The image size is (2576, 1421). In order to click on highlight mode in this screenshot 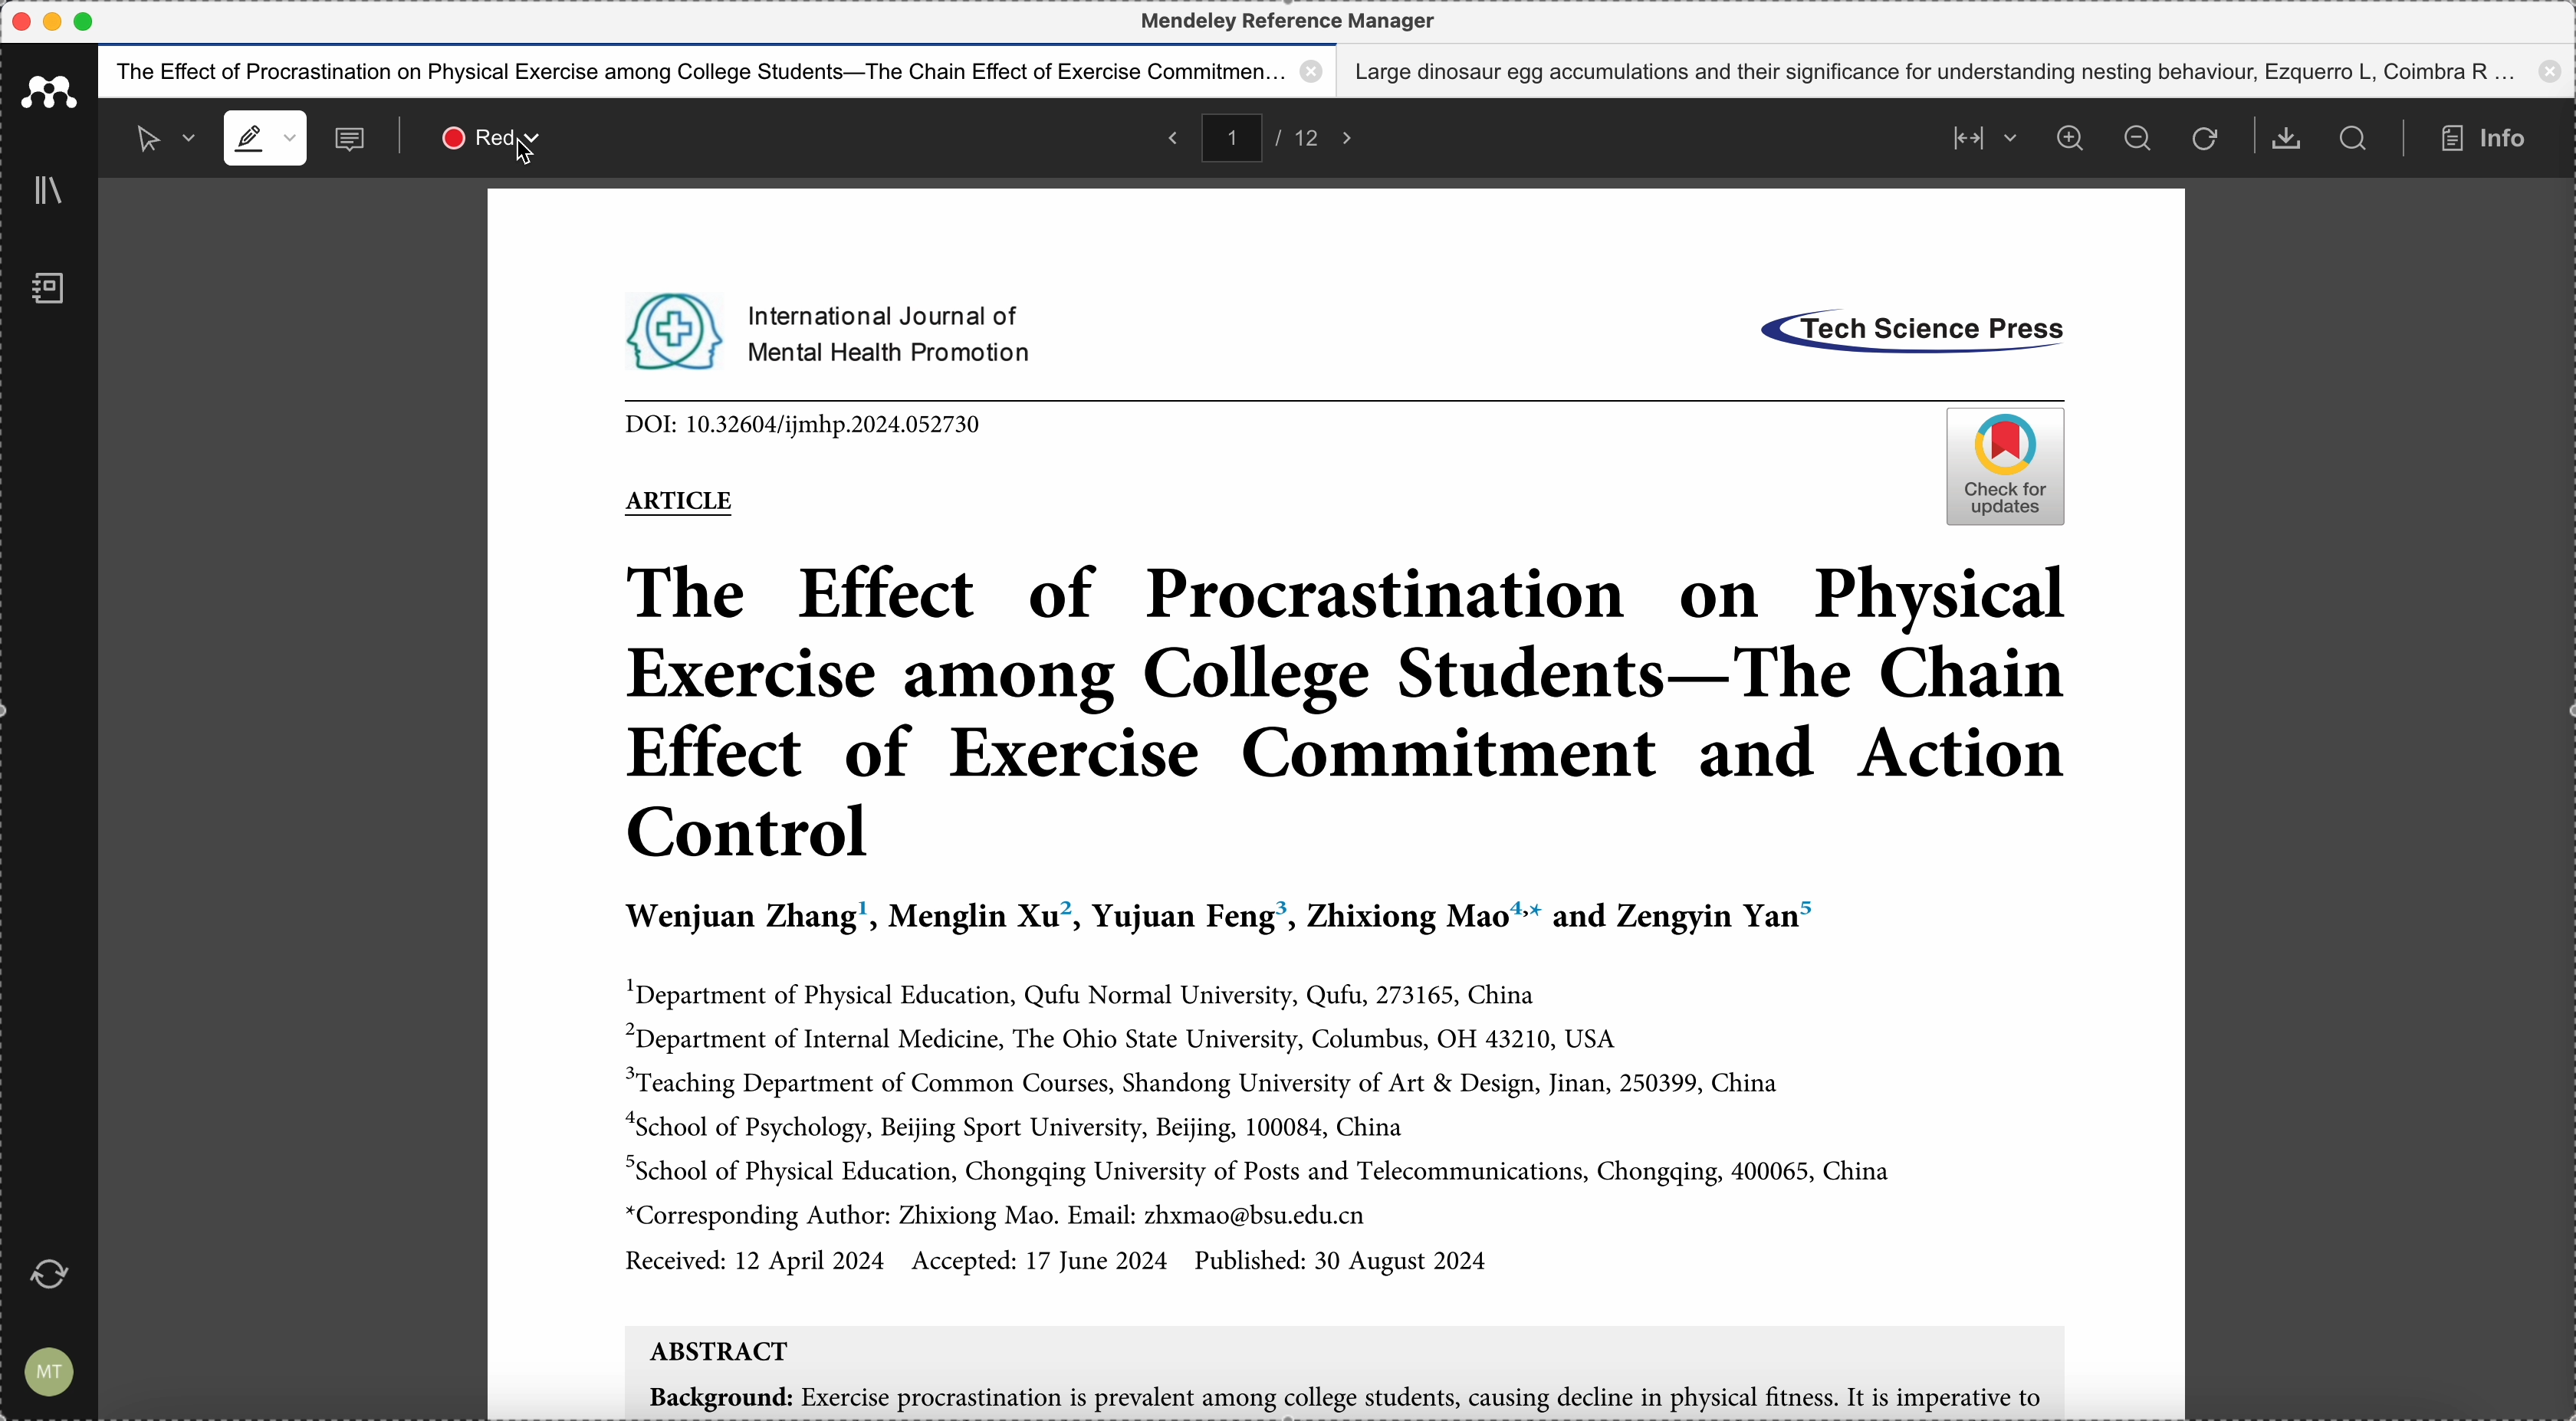, I will do `click(264, 139)`.